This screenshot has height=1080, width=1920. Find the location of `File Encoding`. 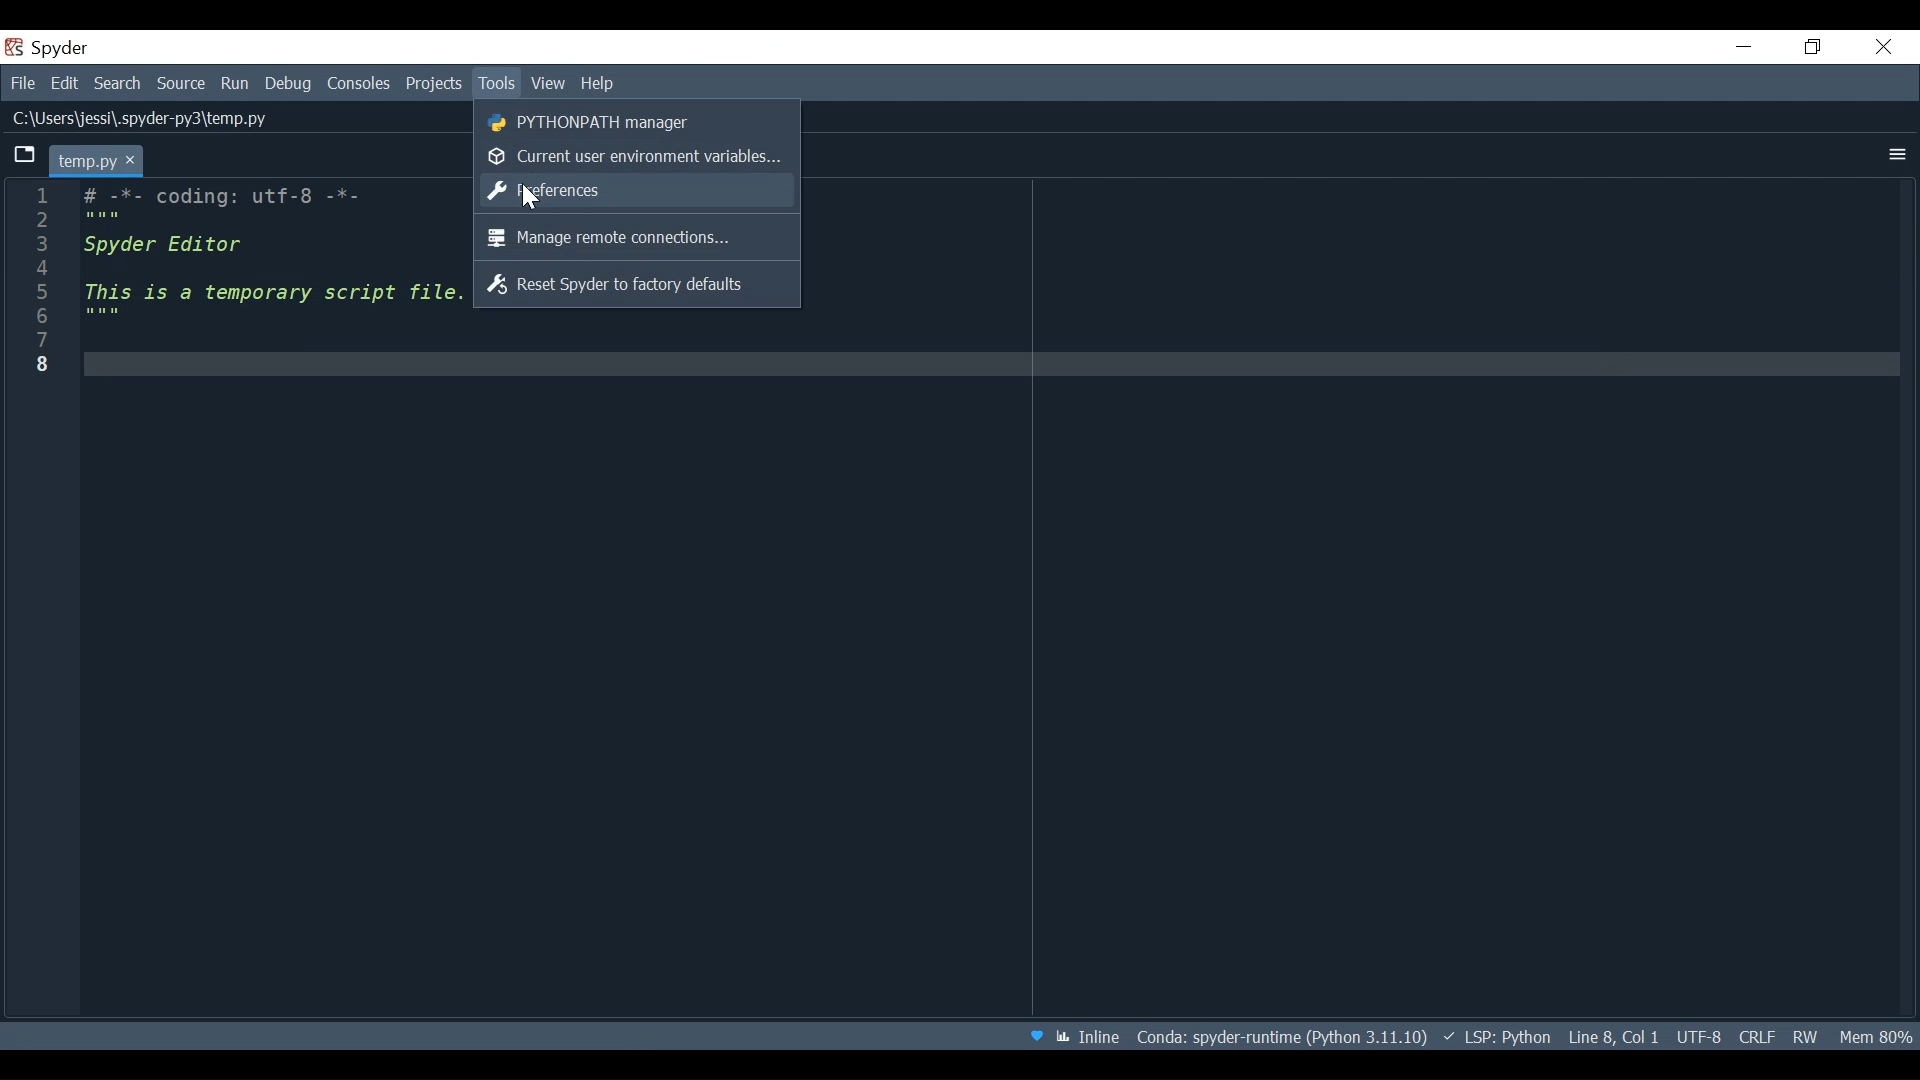

File Encoding is located at coordinates (1699, 1037).